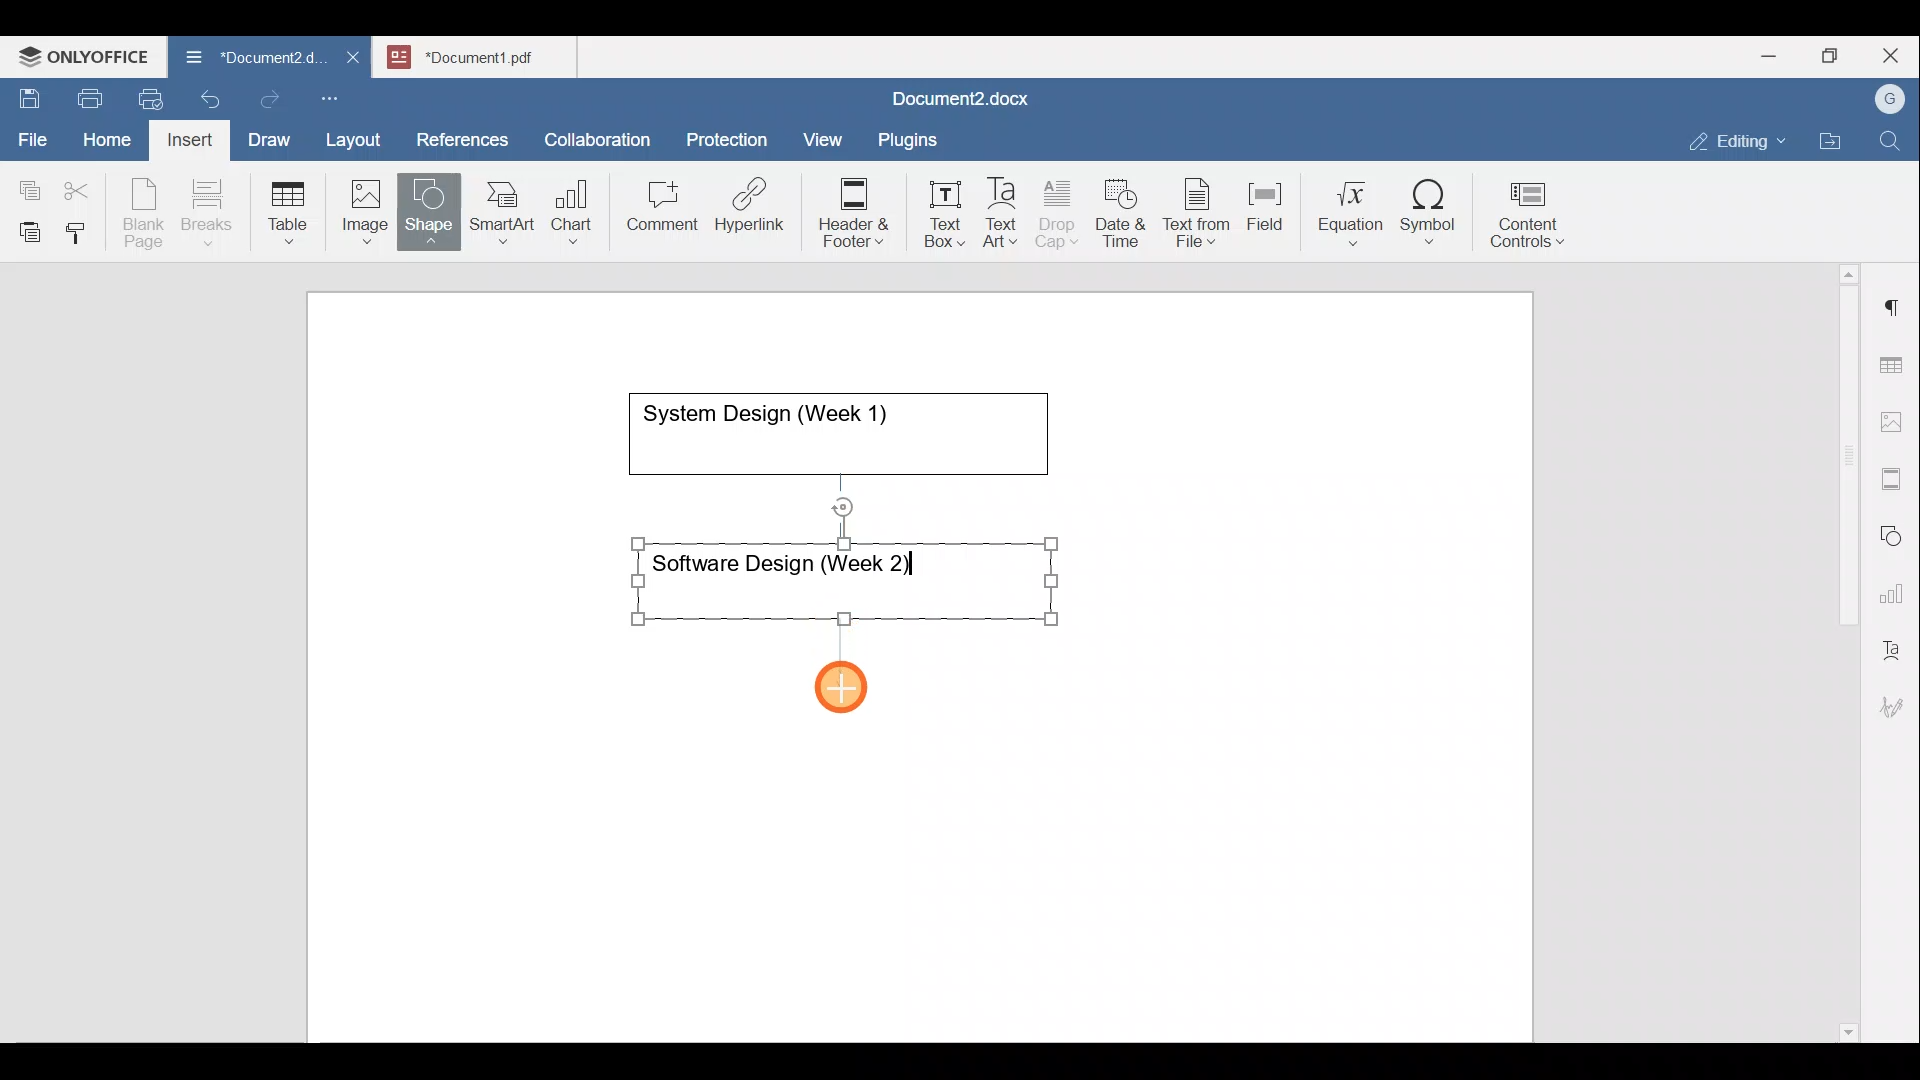 Image resolution: width=1920 pixels, height=1080 pixels. Describe the element at coordinates (1200, 211) in the screenshot. I see `Text from file` at that location.